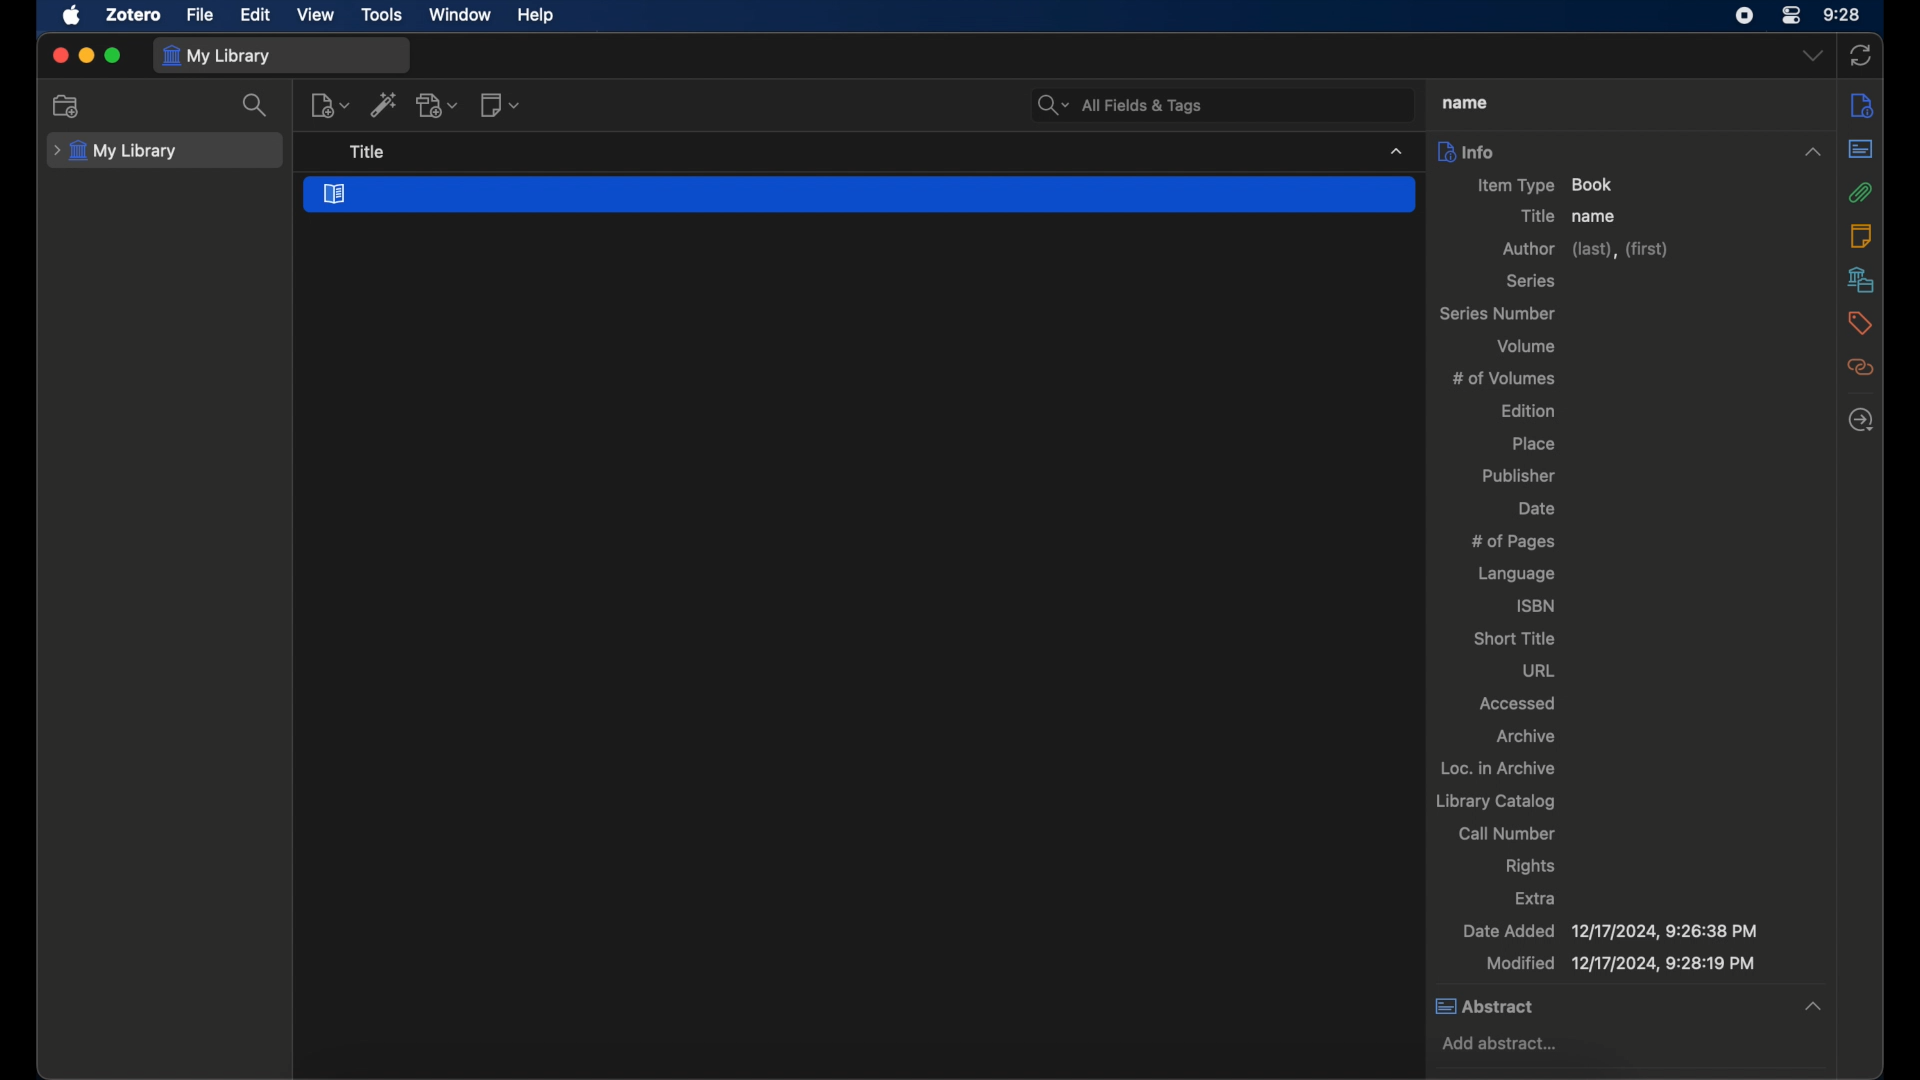 The width and height of the screenshot is (1920, 1080). I want to click on publisher, so click(1519, 475).